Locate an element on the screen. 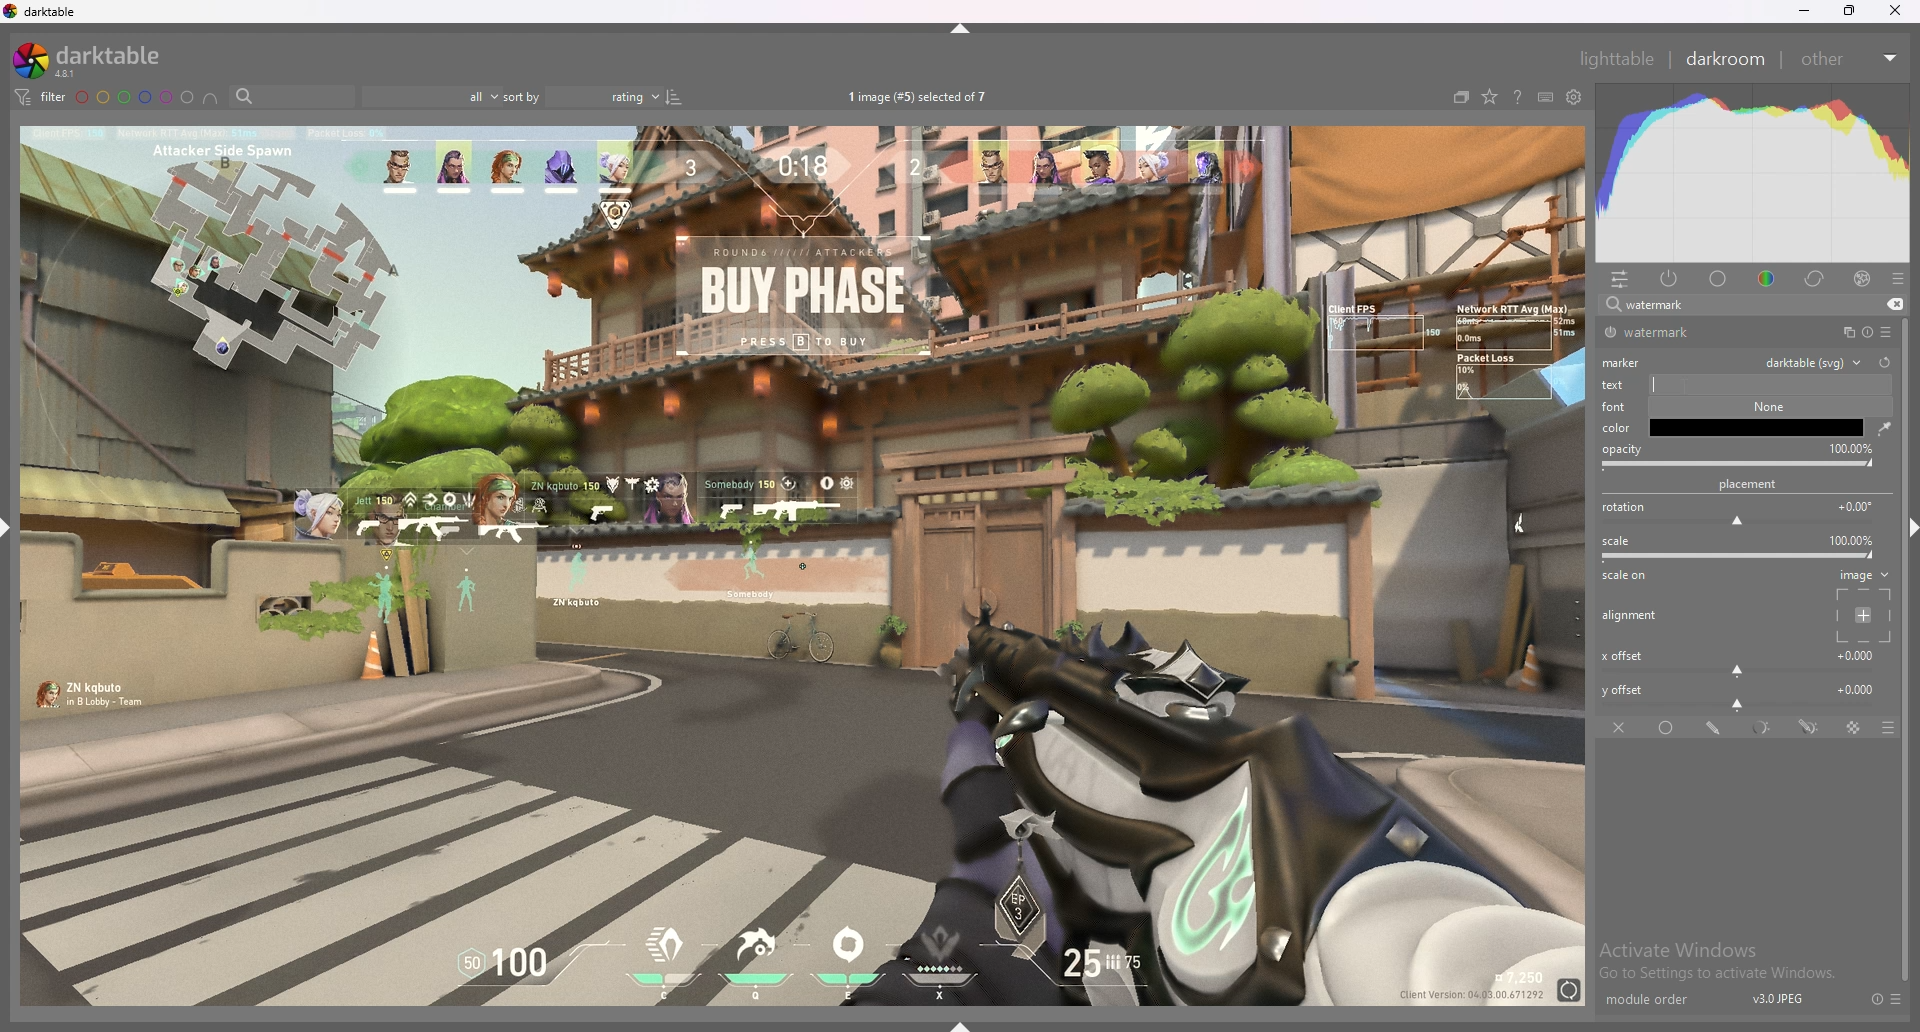 This screenshot has width=1920, height=1032. font is located at coordinates (1620, 408).